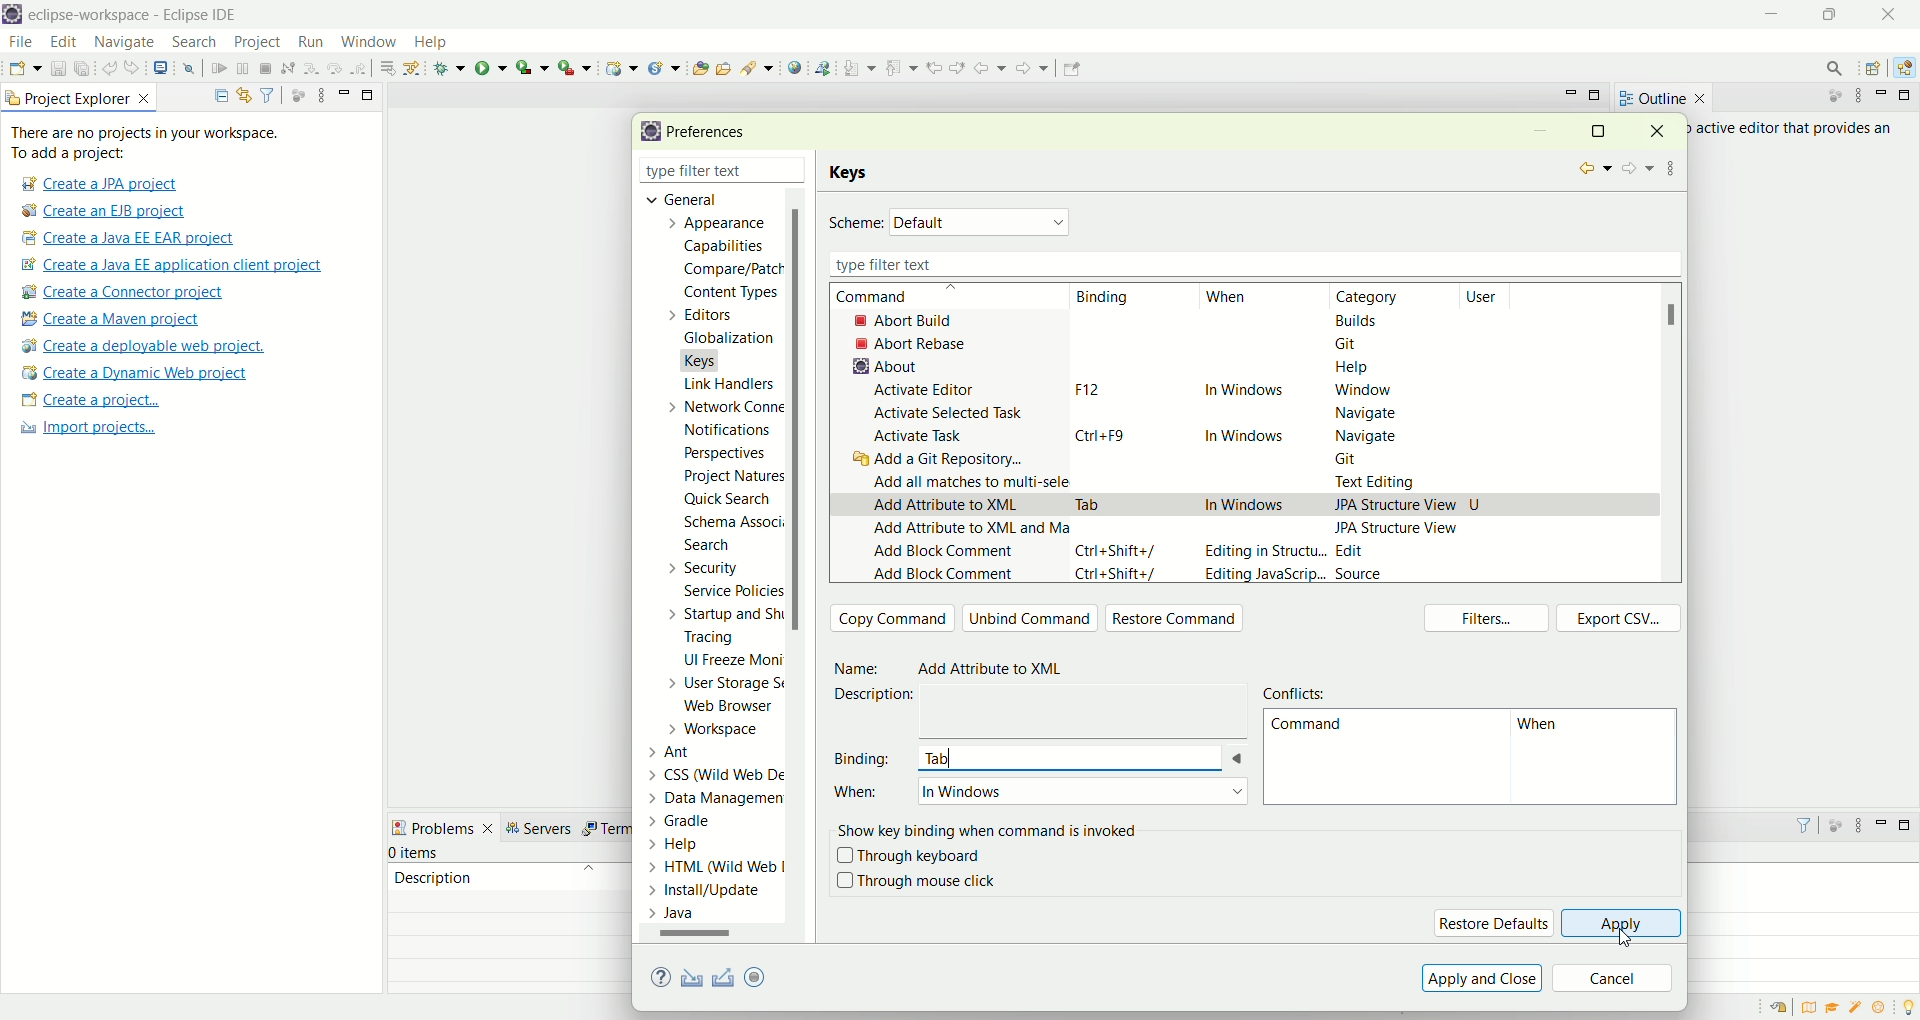 The width and height of the screenshot is (1920, 1020). What do you see at coordinates (722, 225) in the screenshot?
I see `appearance` at bounding box center [722, 225].